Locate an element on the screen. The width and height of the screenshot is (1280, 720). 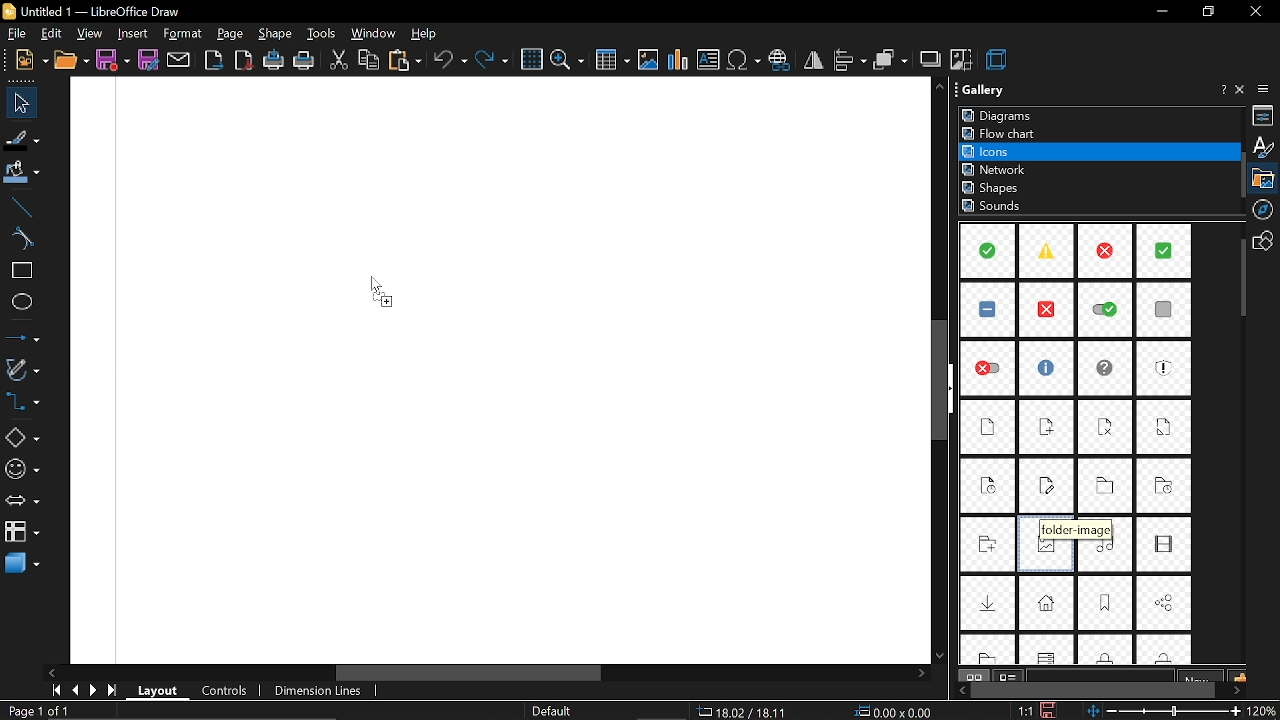
Cursor is located at coordinates (383, 293).